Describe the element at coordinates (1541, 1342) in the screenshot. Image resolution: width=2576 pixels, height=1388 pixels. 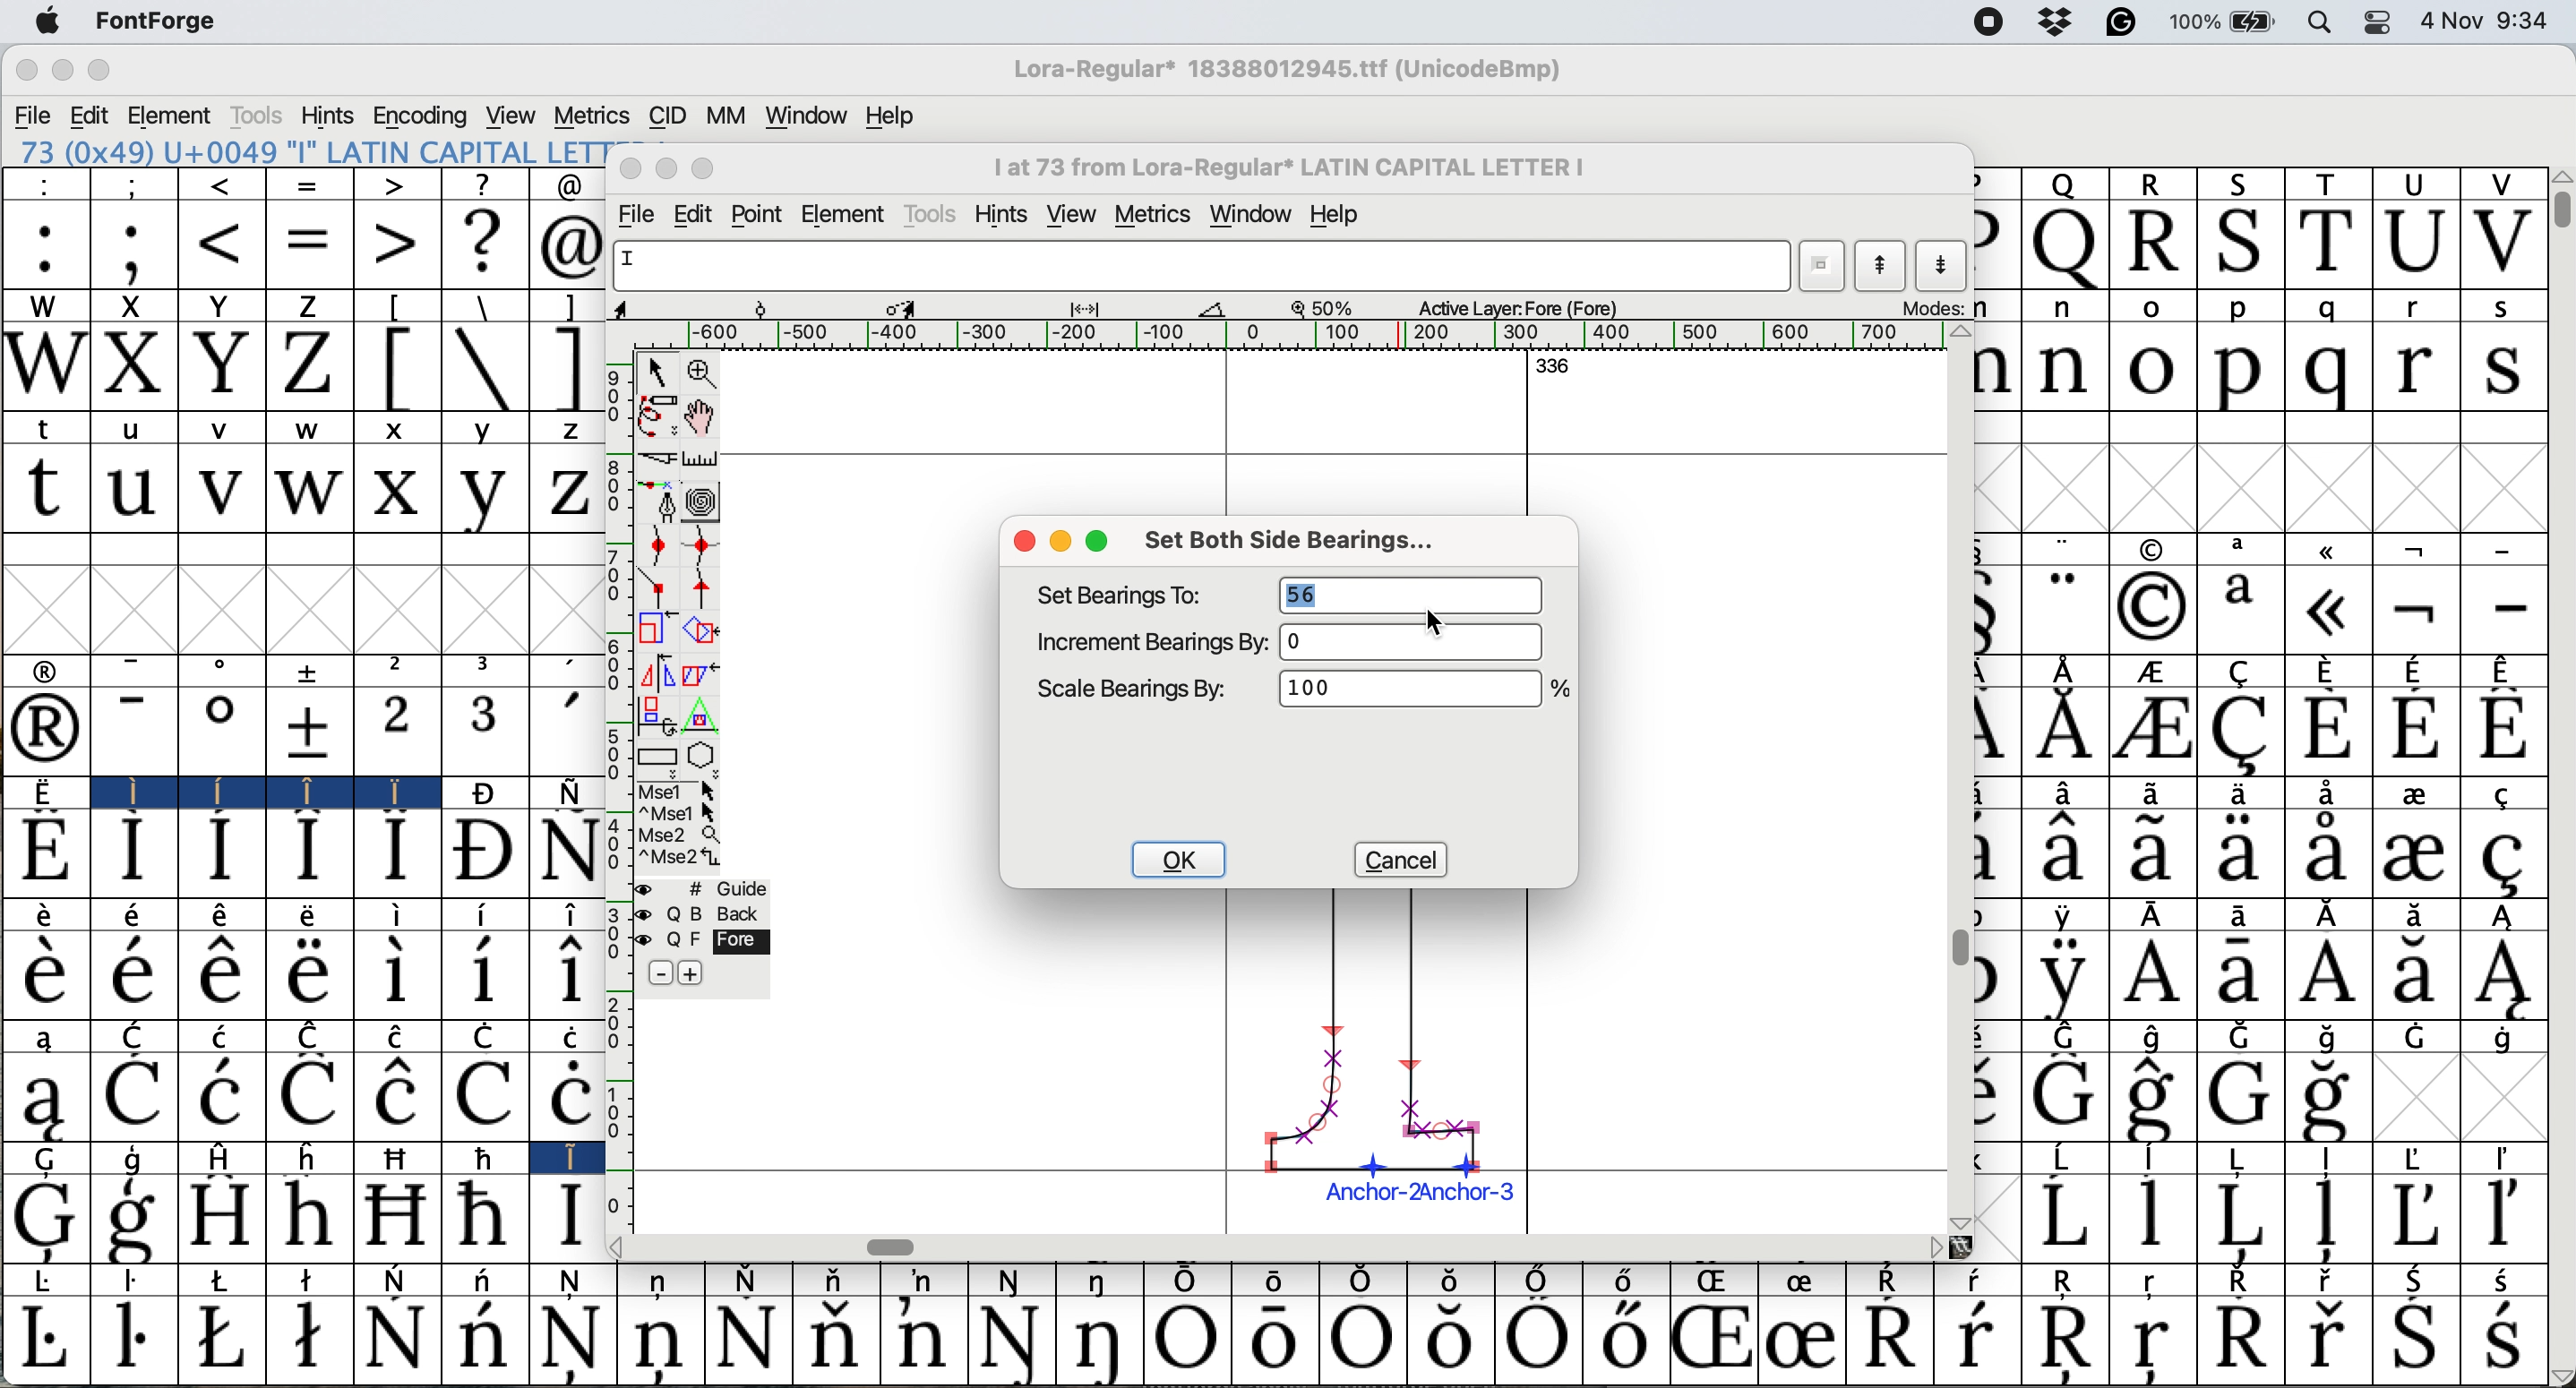
I see `Symbol` at that location.